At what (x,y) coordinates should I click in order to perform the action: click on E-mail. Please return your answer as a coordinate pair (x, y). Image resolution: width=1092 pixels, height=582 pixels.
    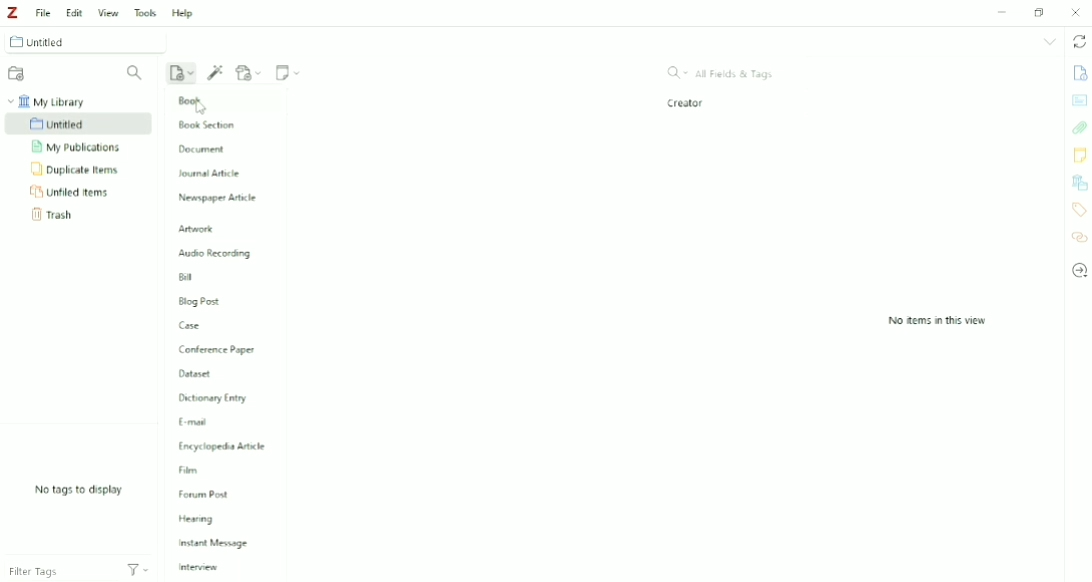
    Looking at the image, I should click on (196, 423).